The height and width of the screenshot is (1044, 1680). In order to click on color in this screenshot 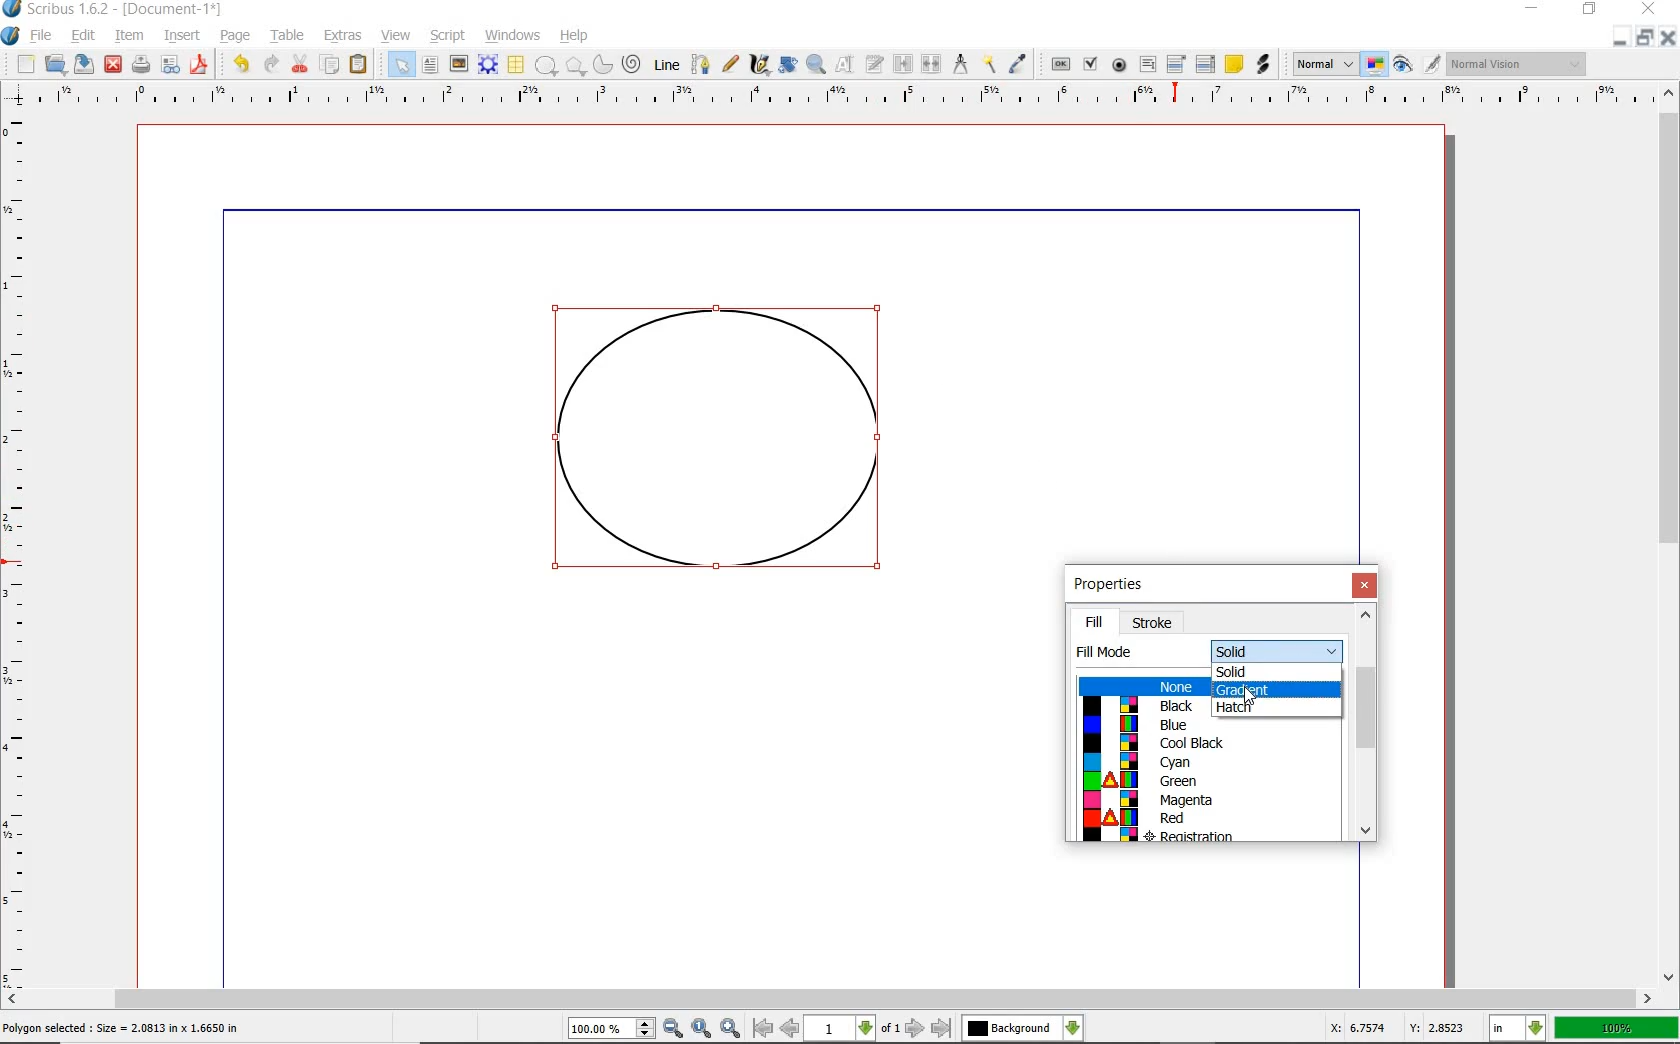, I will do `click(1207, 743)`.